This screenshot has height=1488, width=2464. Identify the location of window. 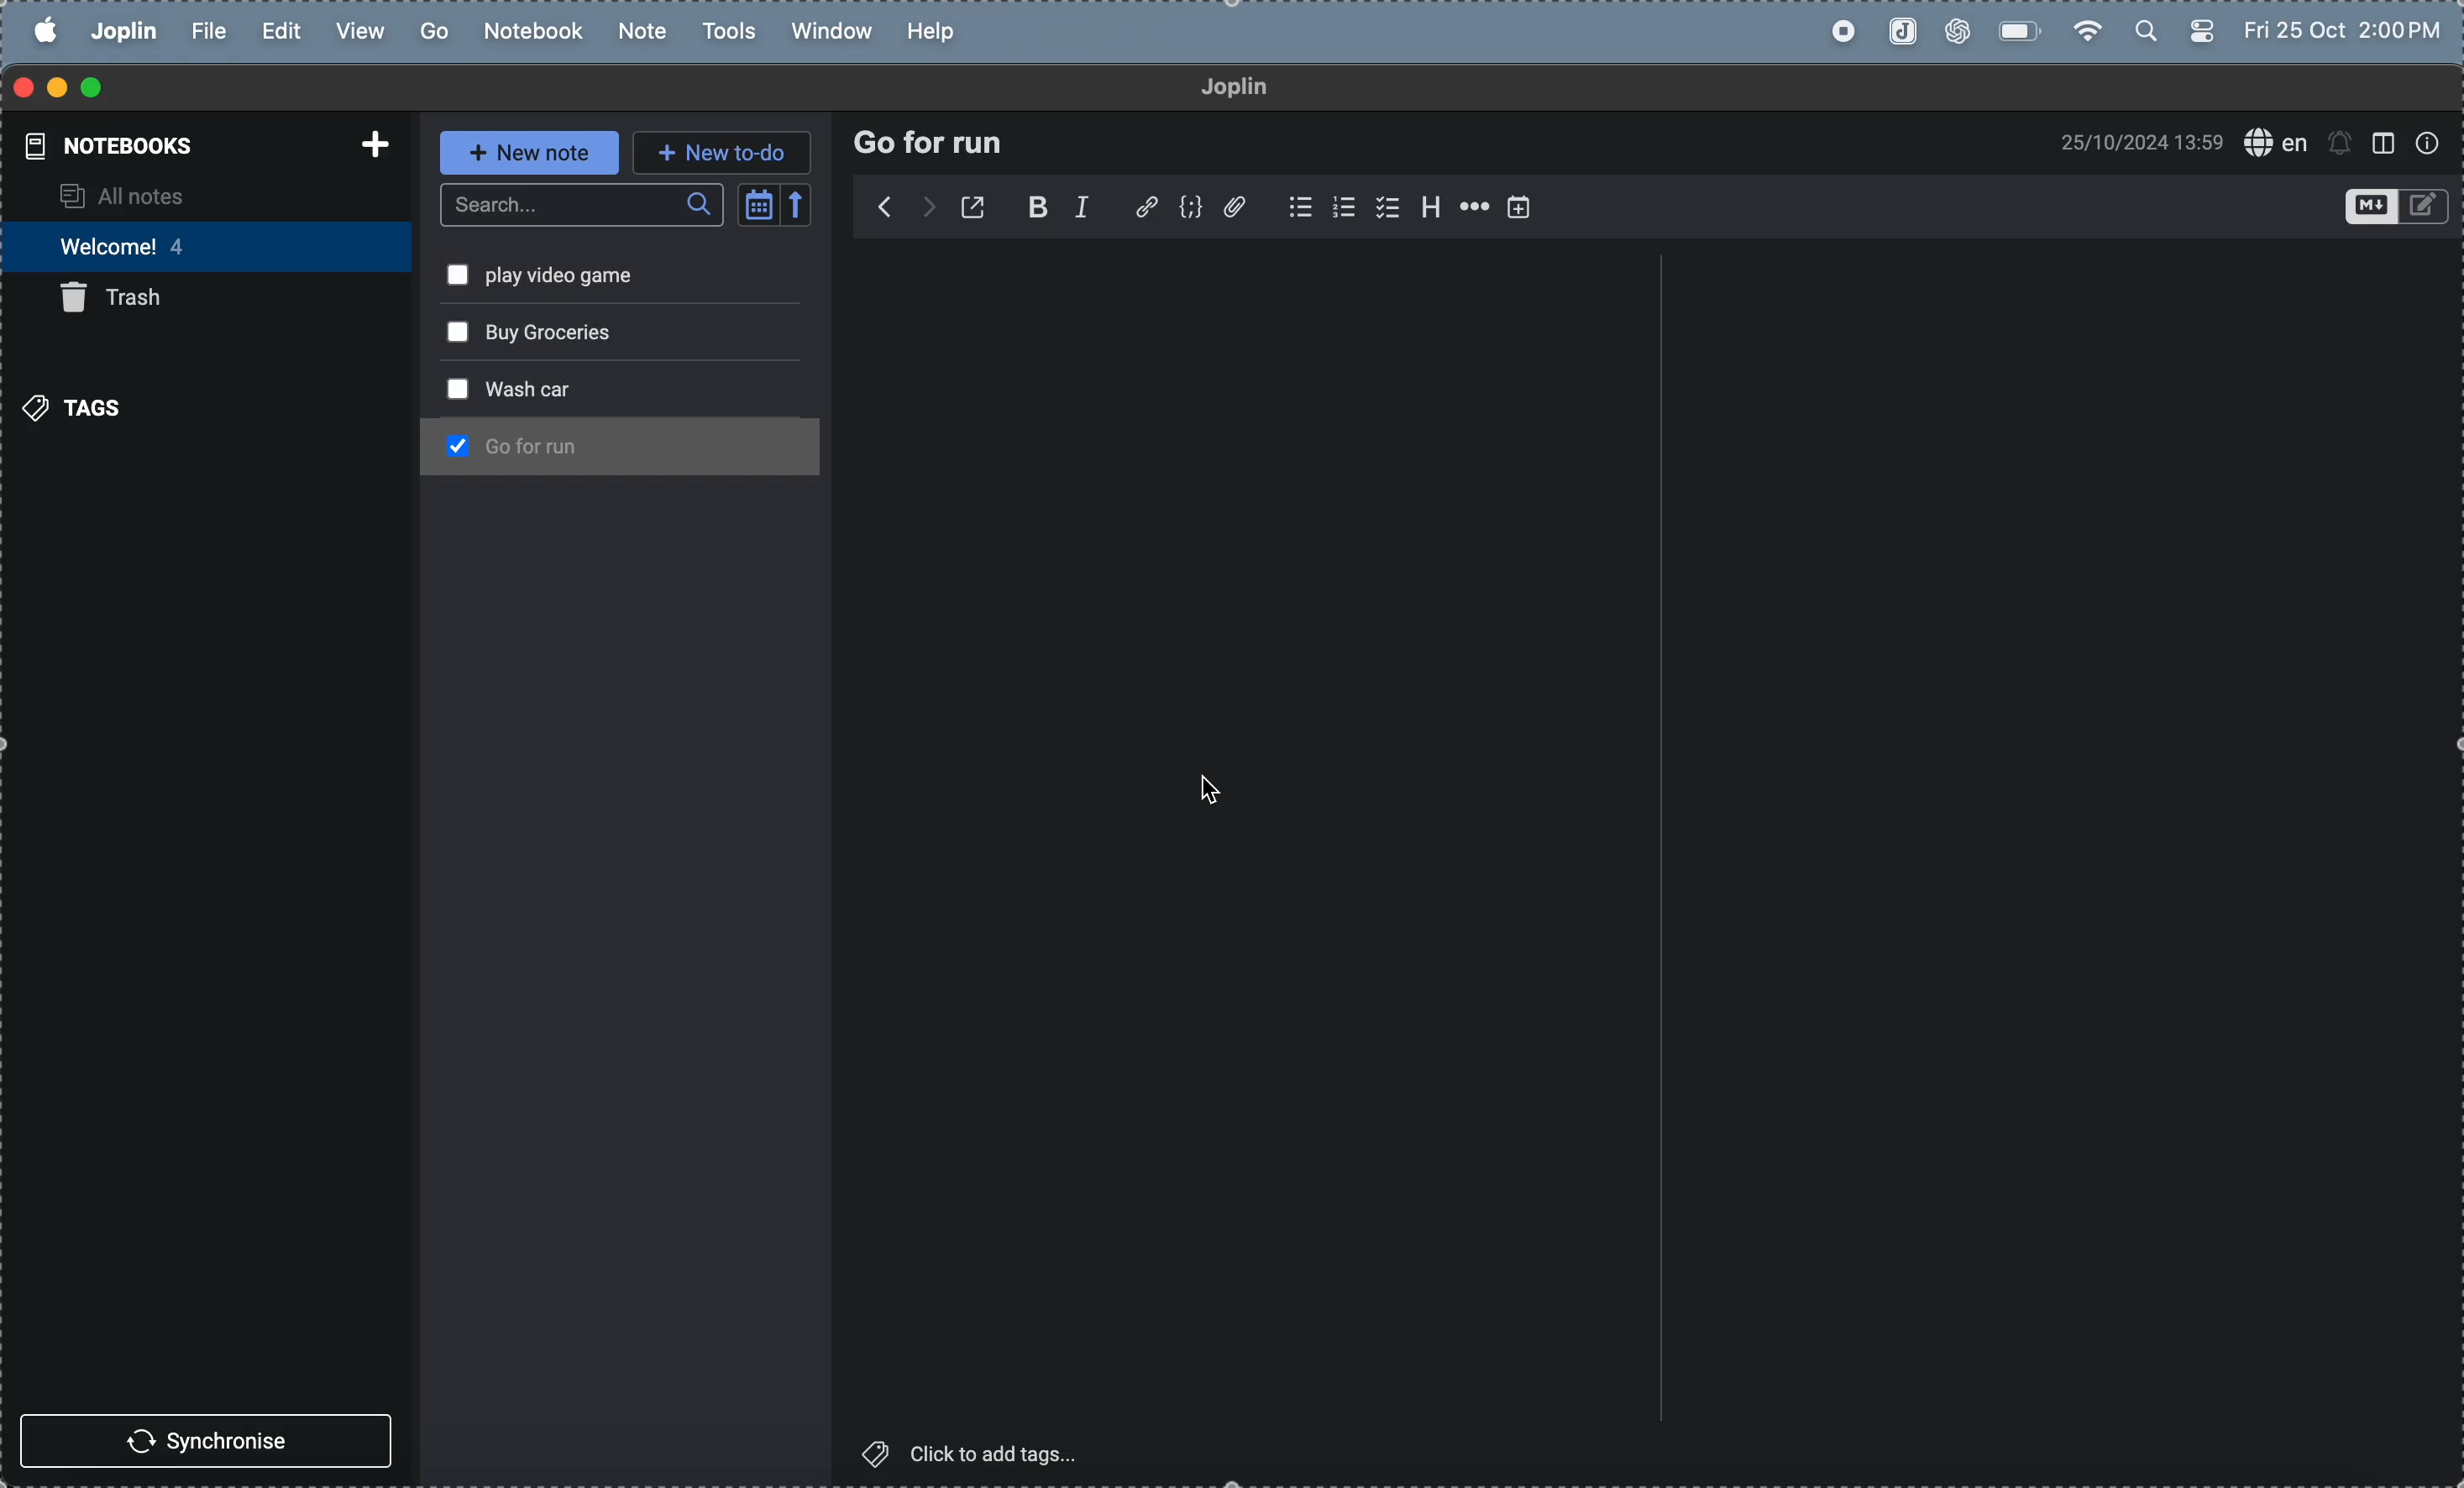
(834, 29).